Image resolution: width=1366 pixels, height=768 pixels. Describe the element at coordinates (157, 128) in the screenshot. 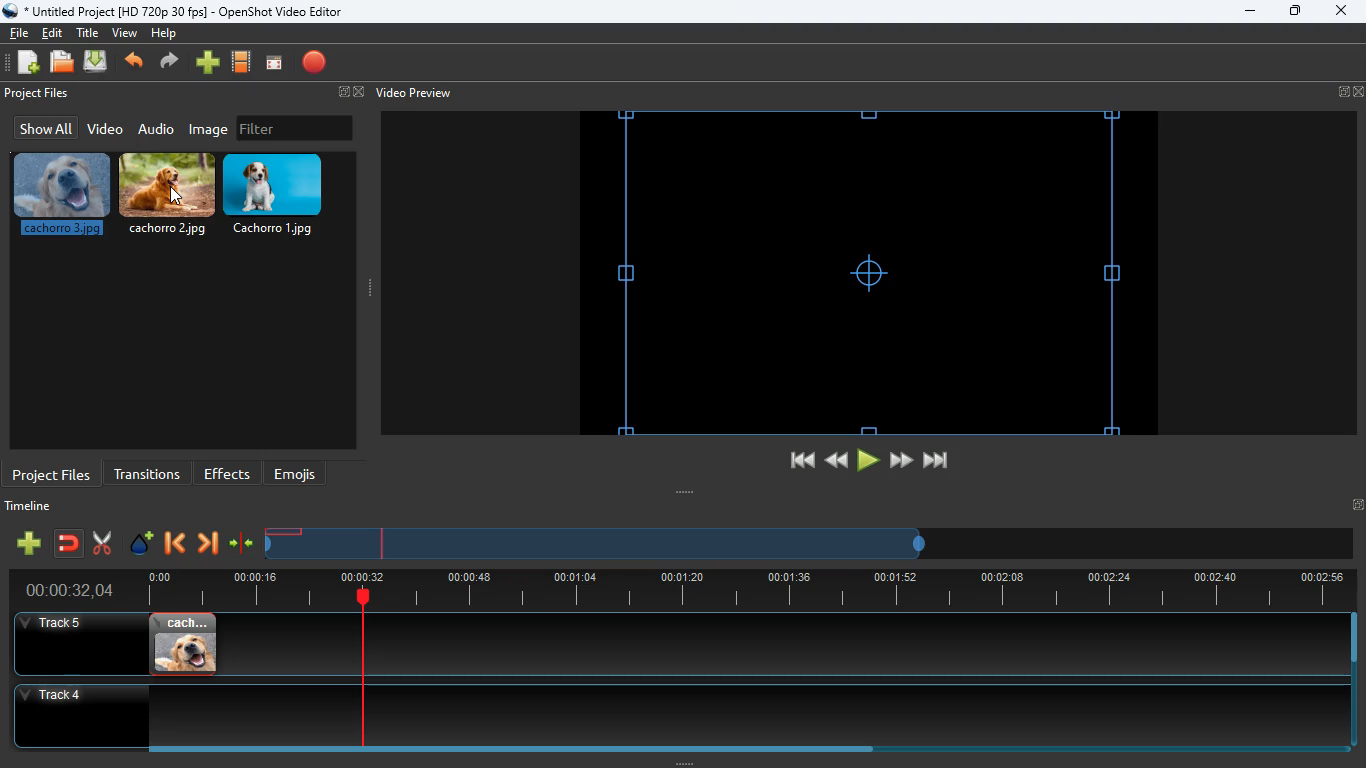

I see `audio` at that location.